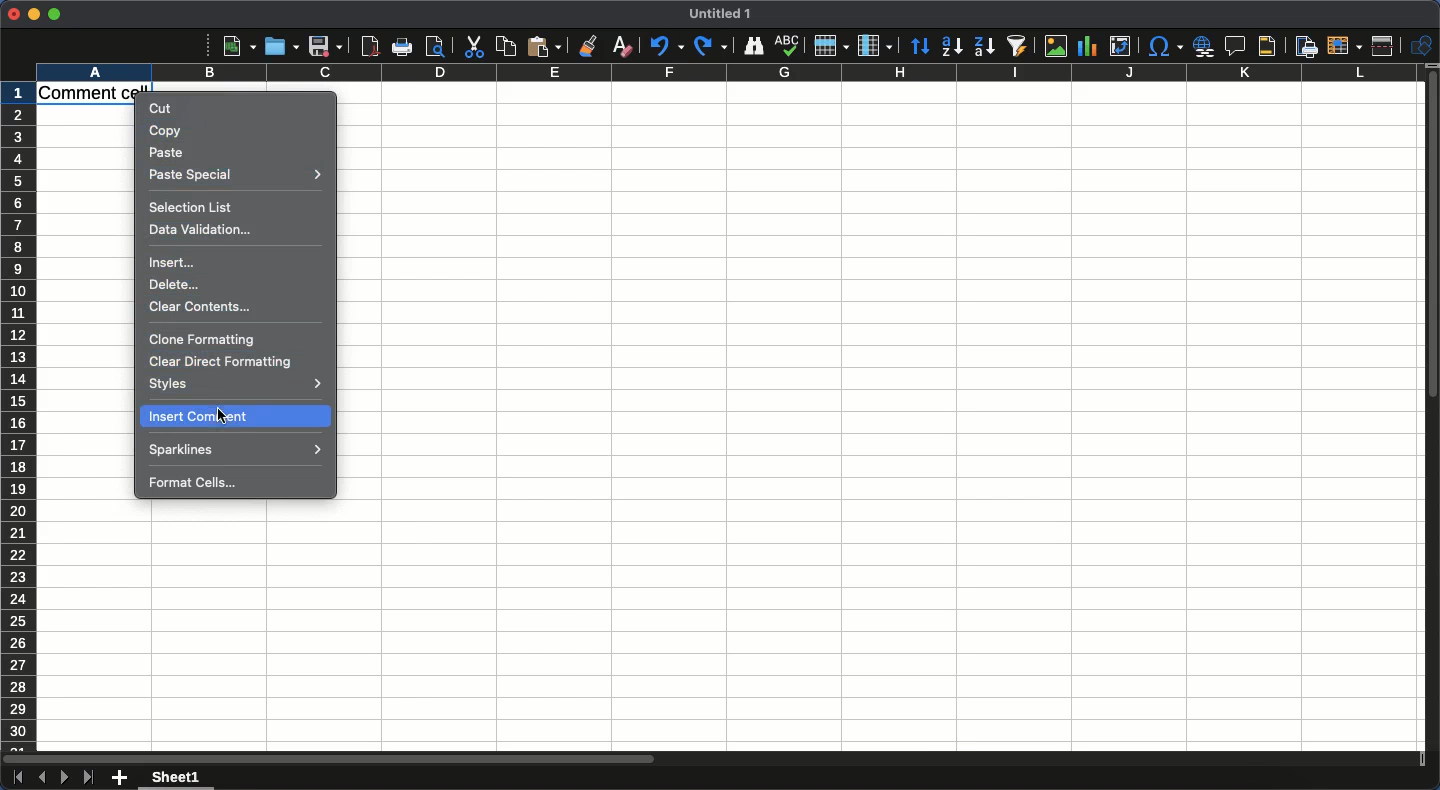  What do you see at coordinates (1431, 402) in the screenshot?
I see `Scroll` at bounding box center [1431, 402].